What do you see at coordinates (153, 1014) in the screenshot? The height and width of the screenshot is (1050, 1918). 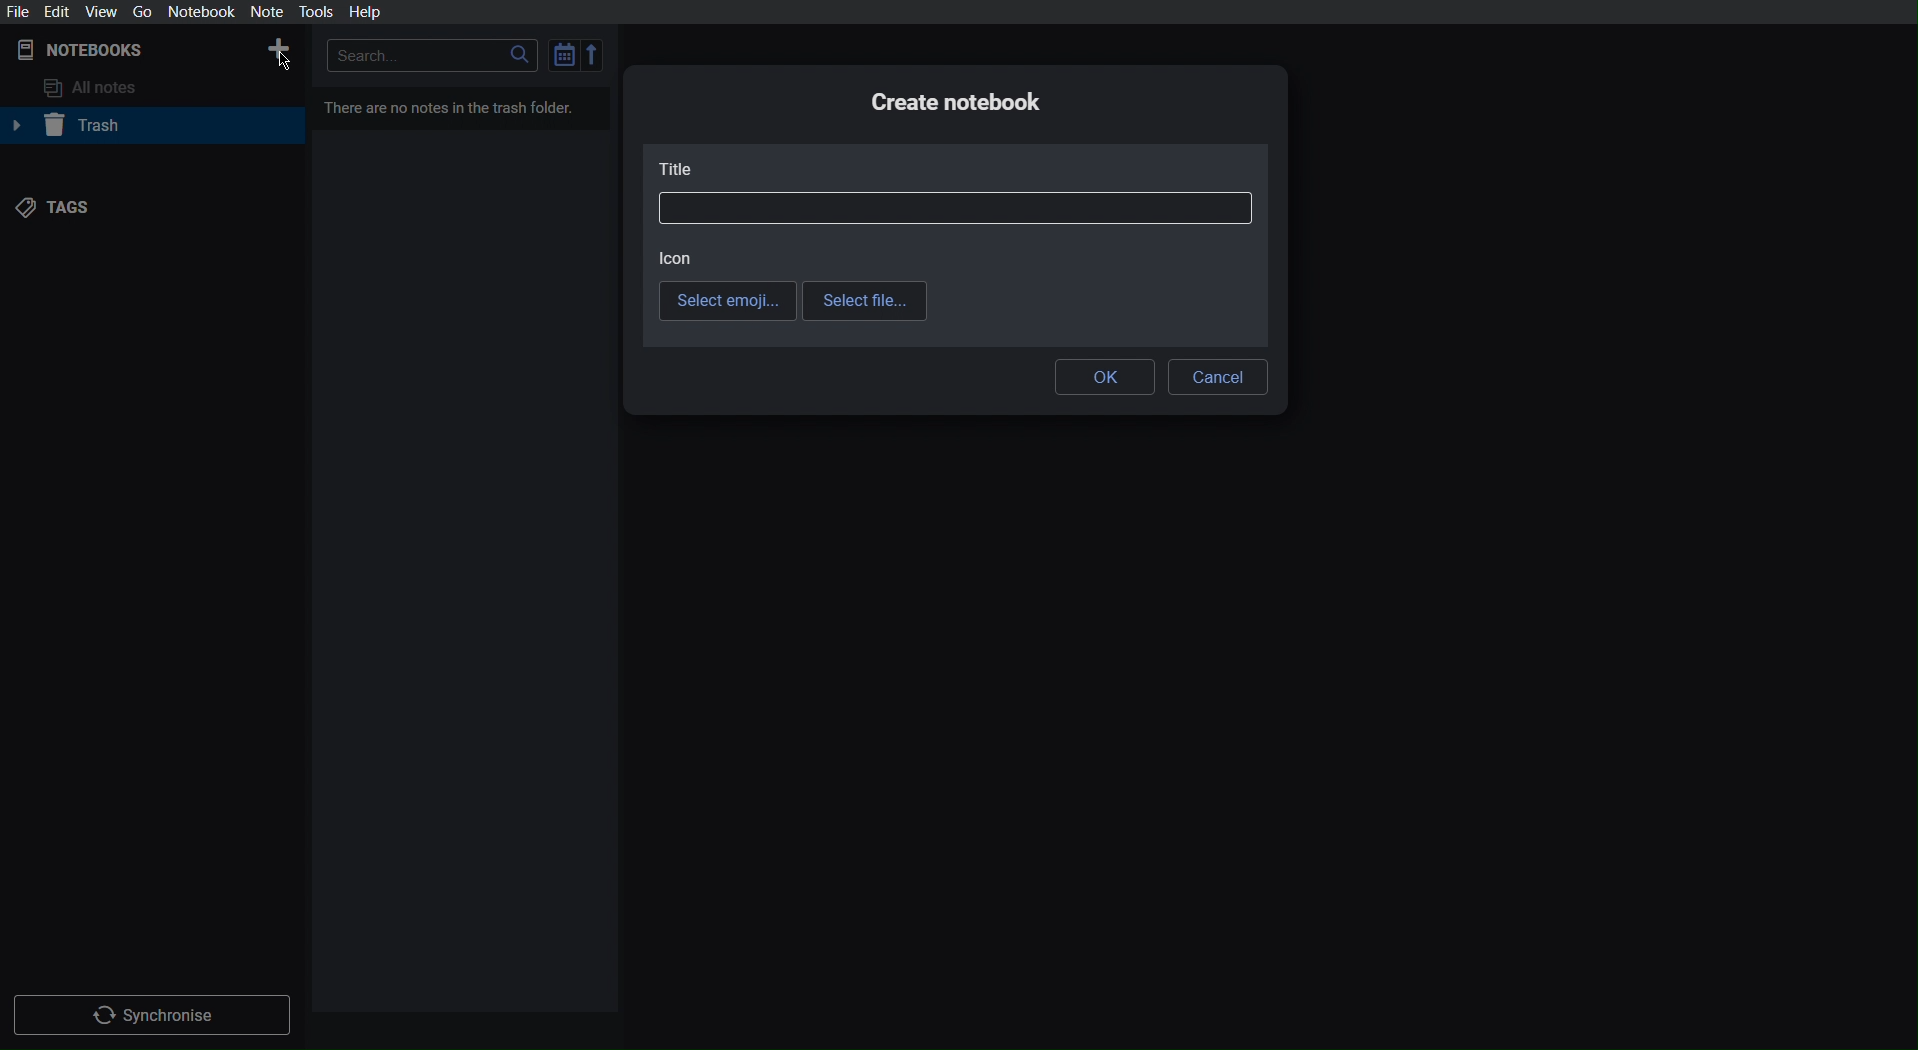 I see `Synchronize` at bounding box center [153, 1014].